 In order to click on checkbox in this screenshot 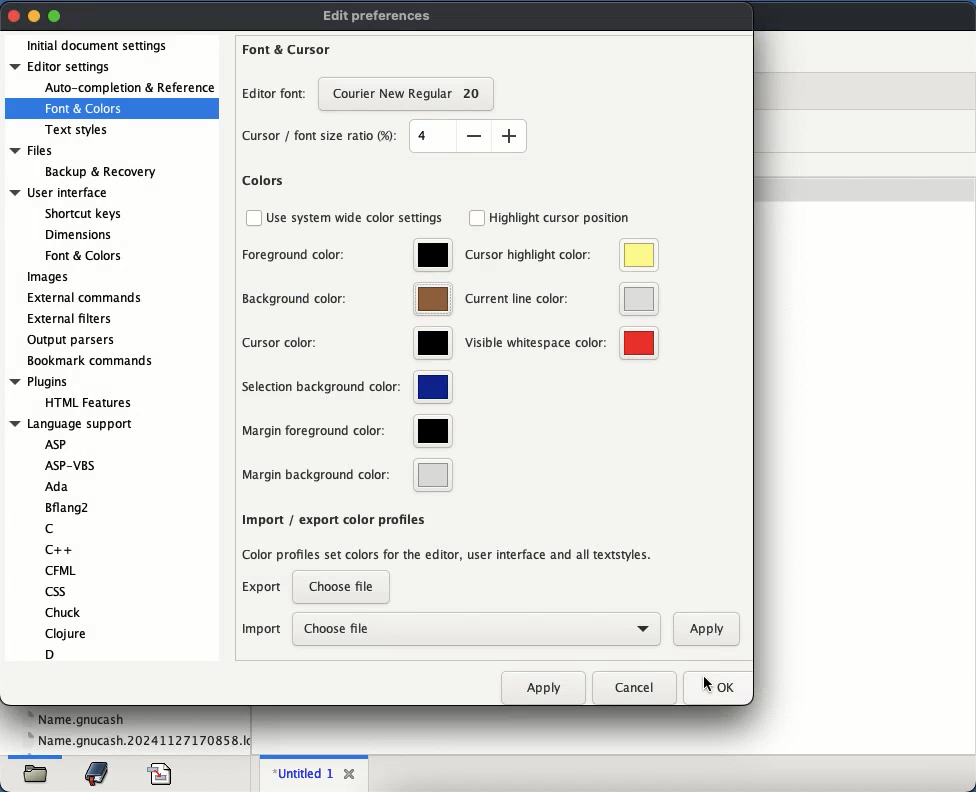, I will do `click(254, 218)`.